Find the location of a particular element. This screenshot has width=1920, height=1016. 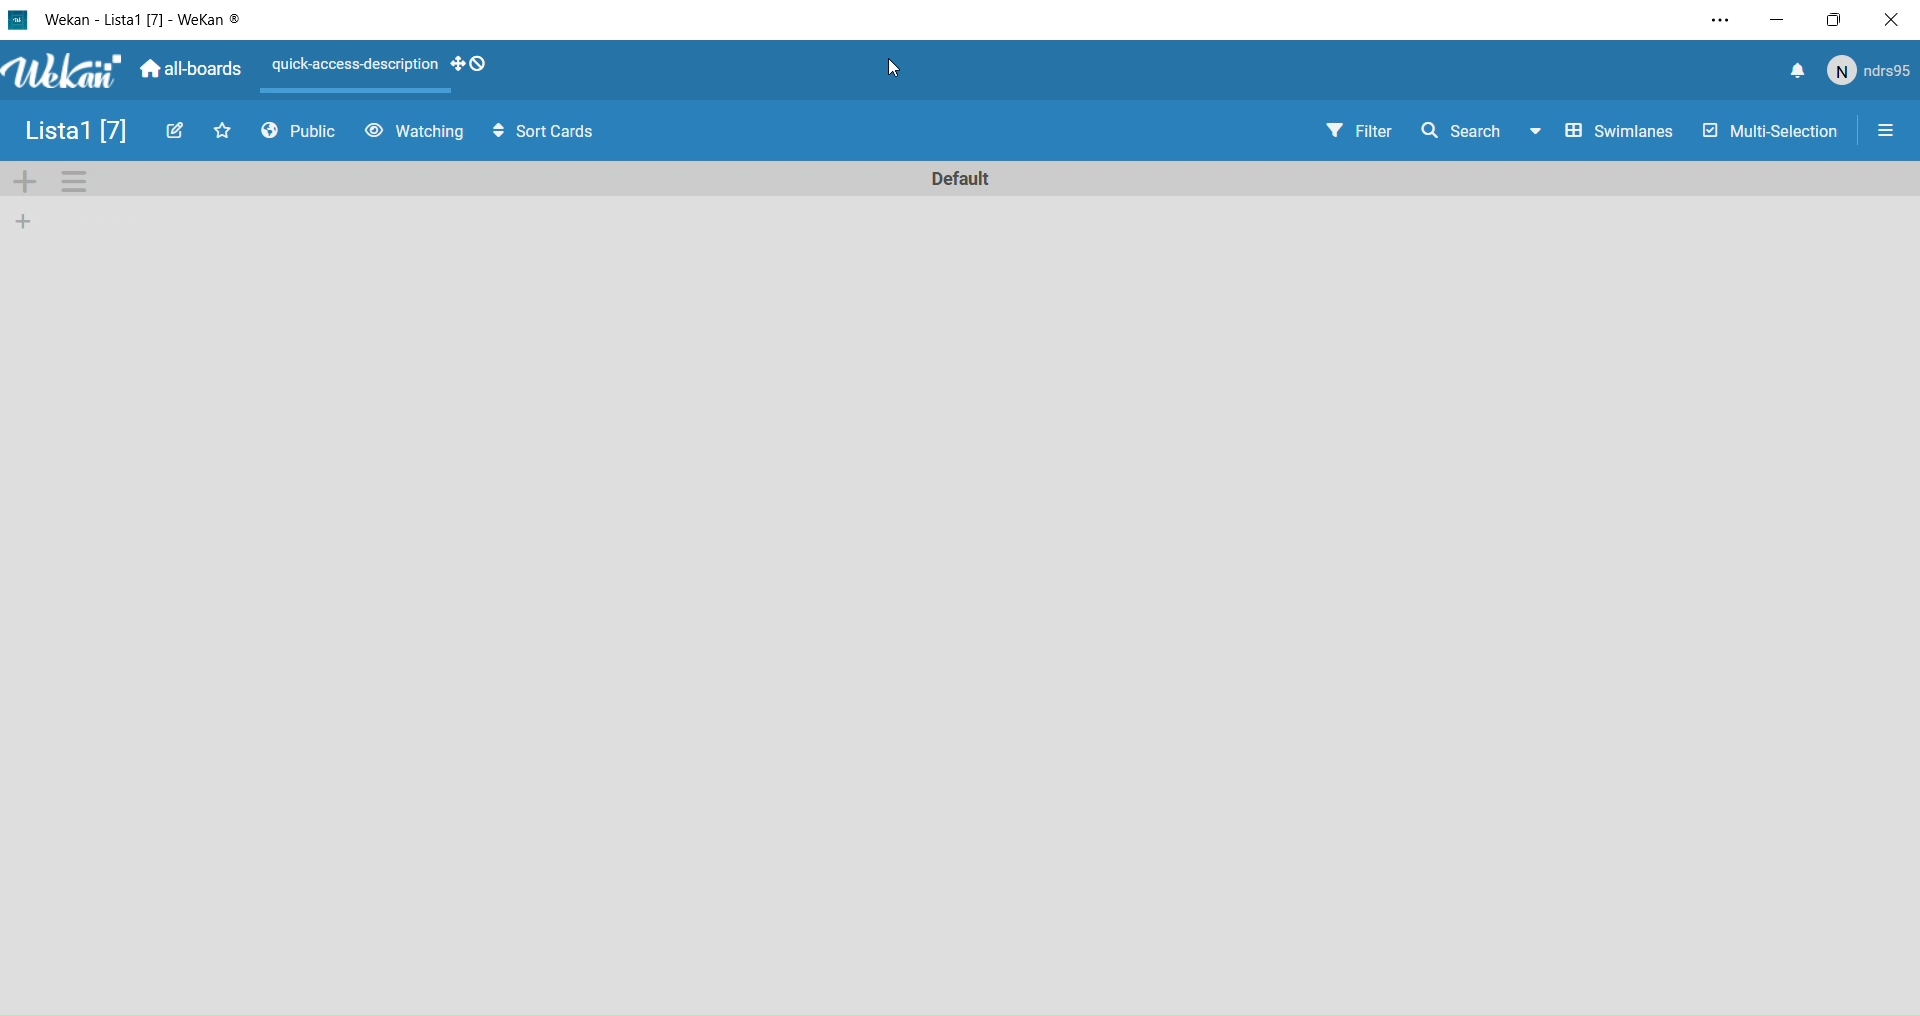

Search is located at coordinates (1458, 131).